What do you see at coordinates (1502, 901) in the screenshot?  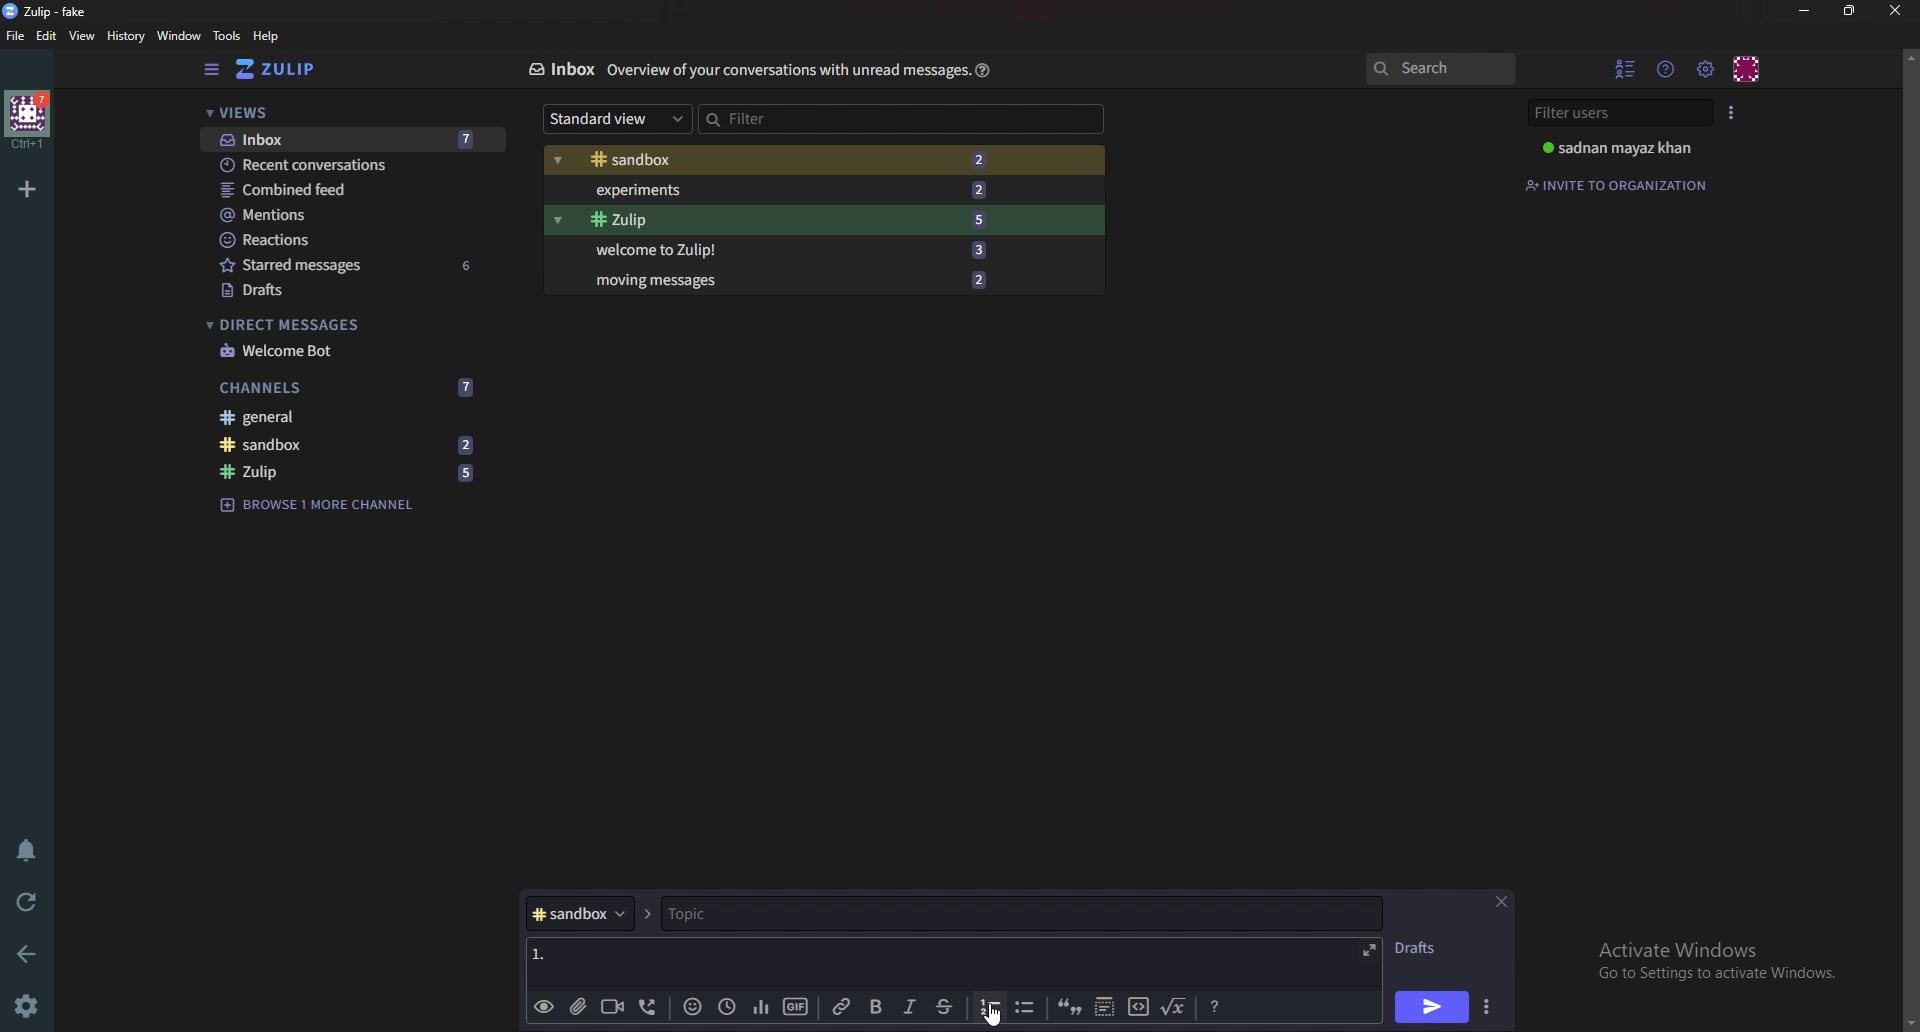 I see `close message` at bounding box center [1502, 901].